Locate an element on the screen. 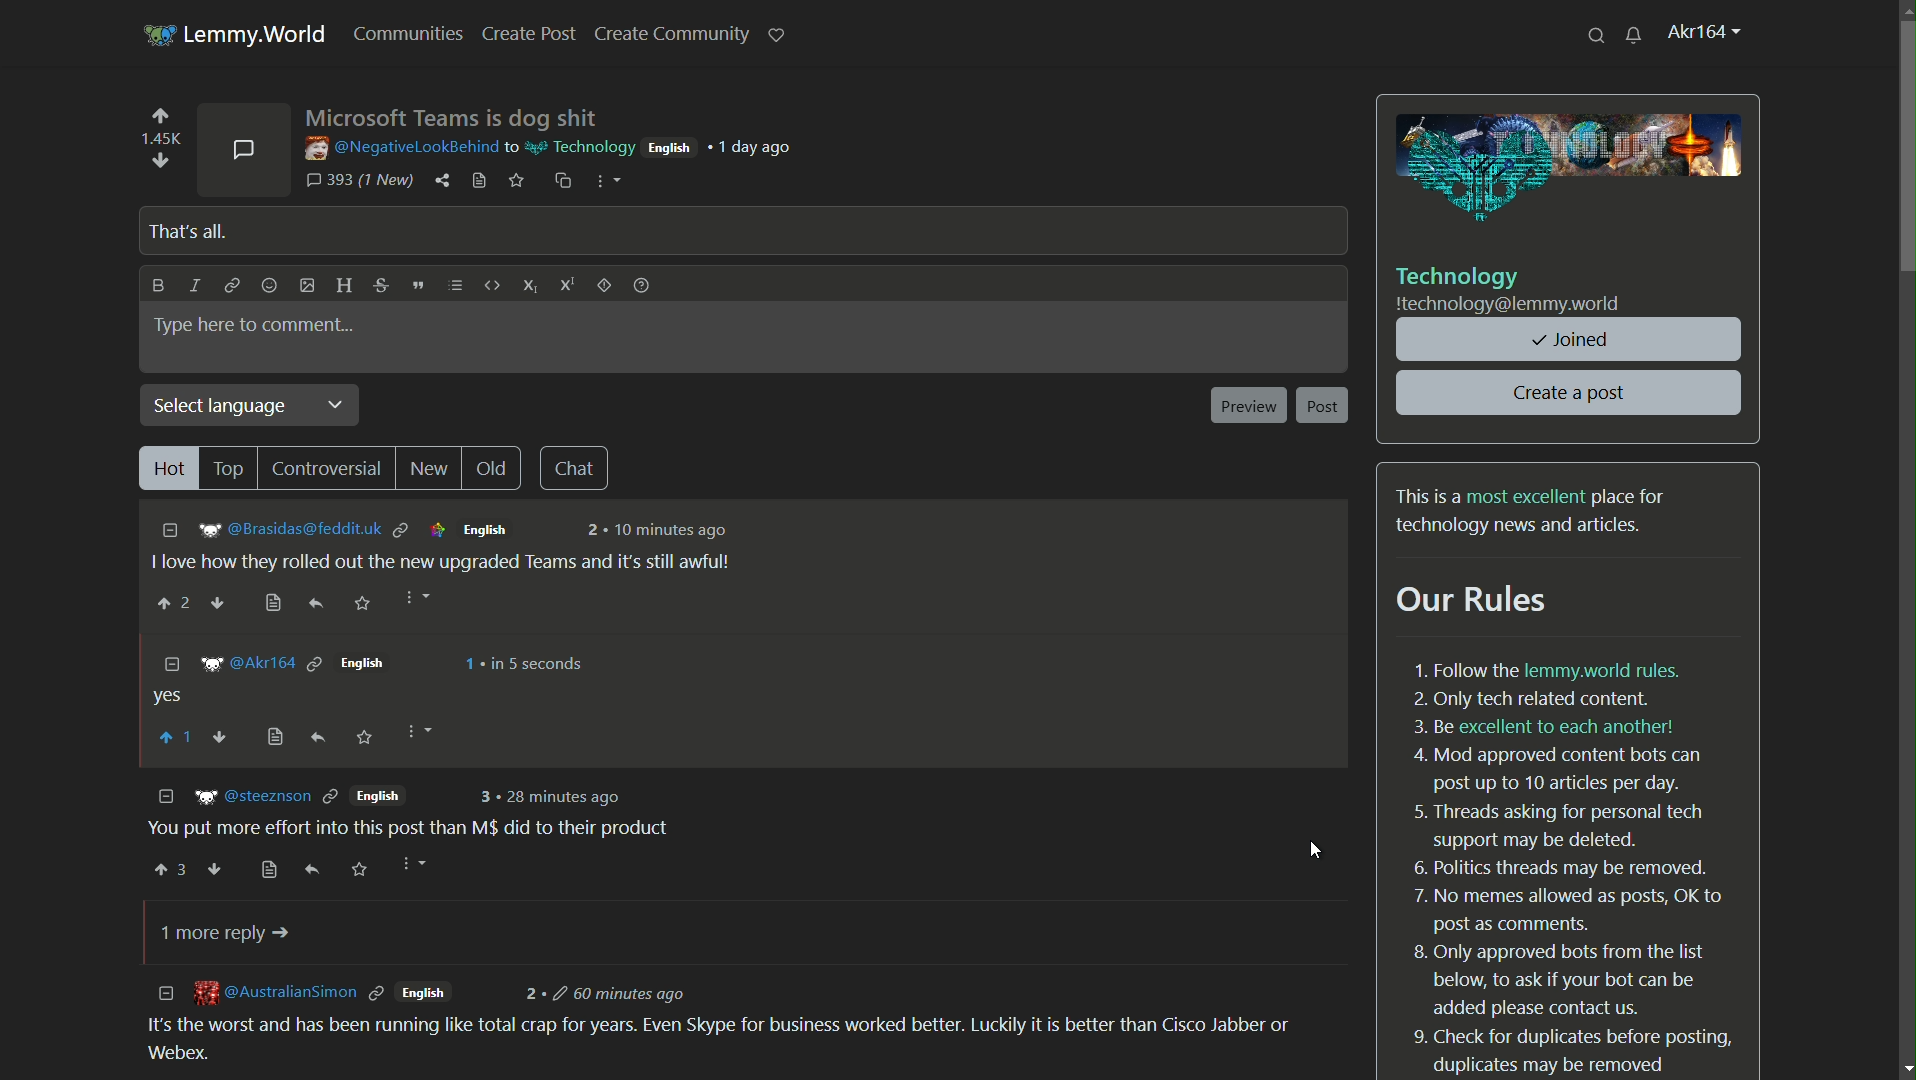 Image resolution: width=1916 pixels, height=1080 pixels. old is located at coordinates (498, 468).